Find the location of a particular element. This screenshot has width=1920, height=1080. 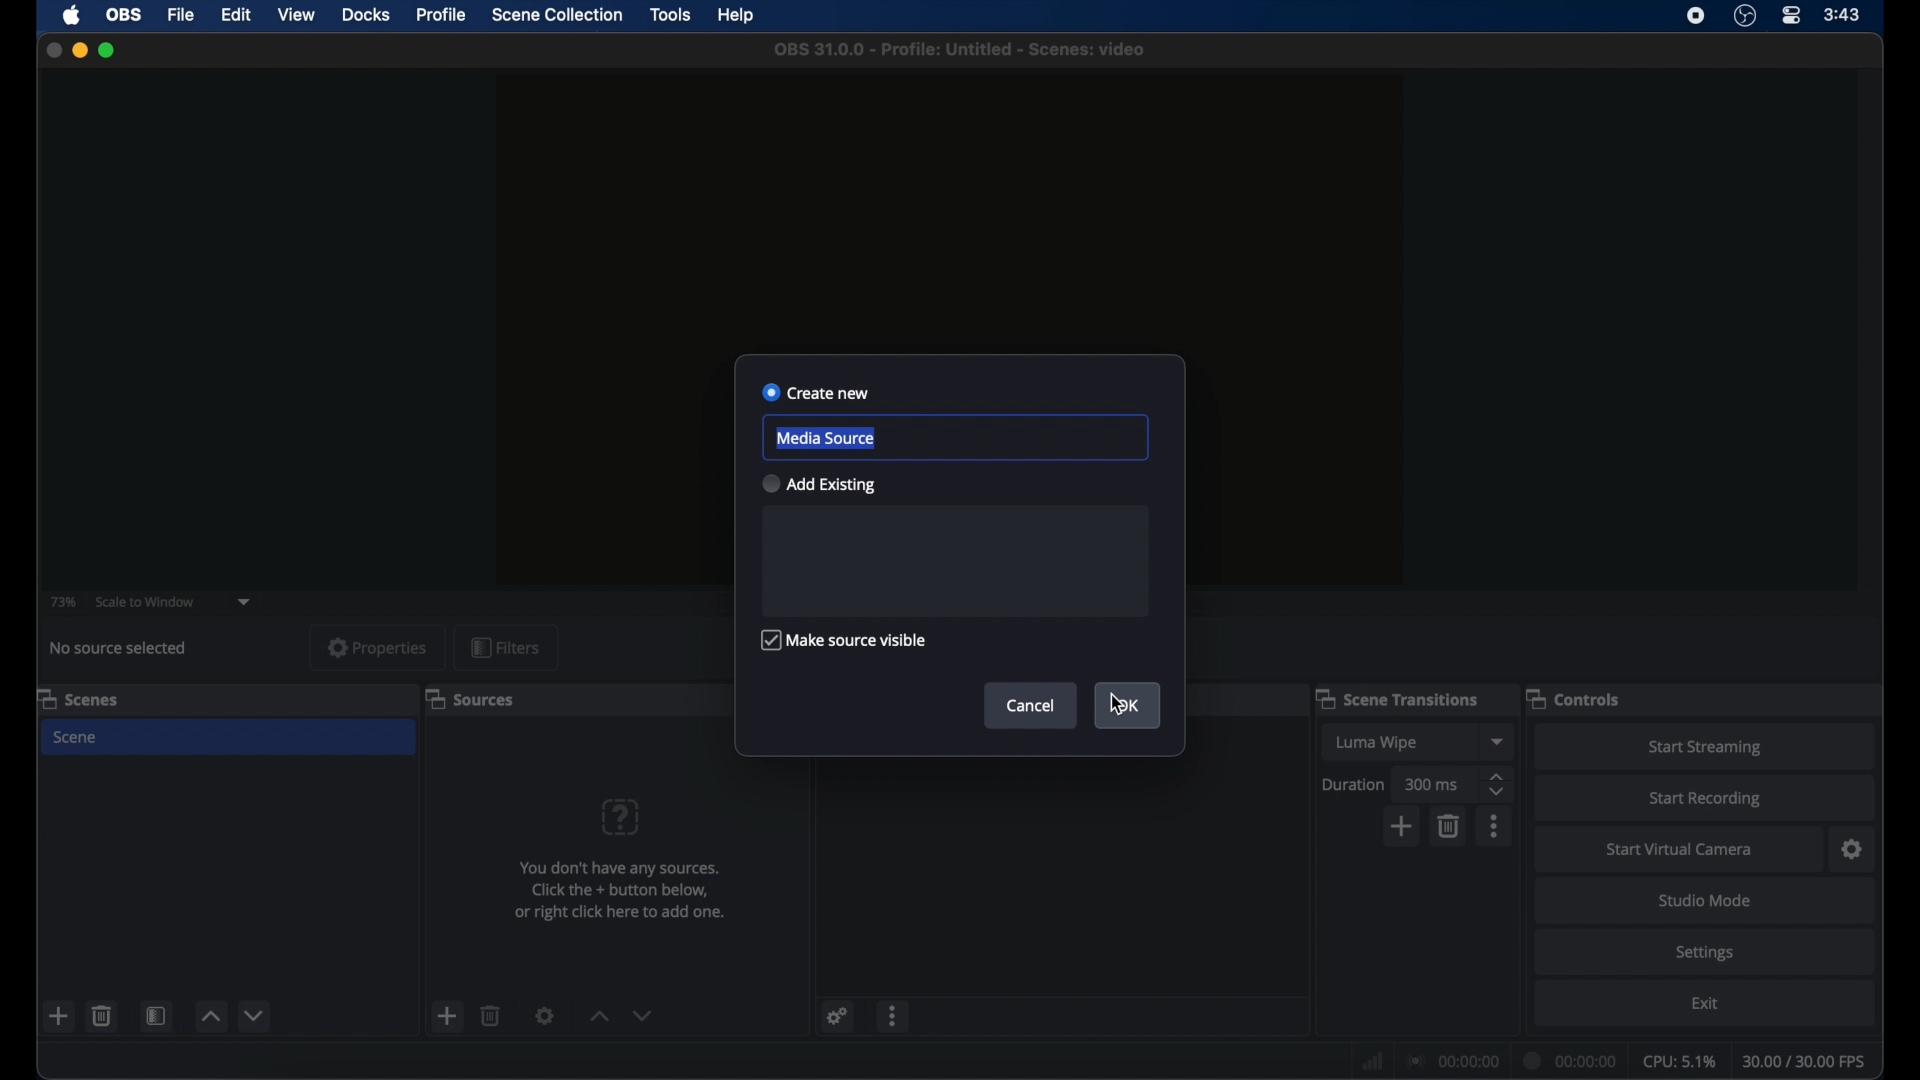

3:43 is located at coordinates (1843, 15).